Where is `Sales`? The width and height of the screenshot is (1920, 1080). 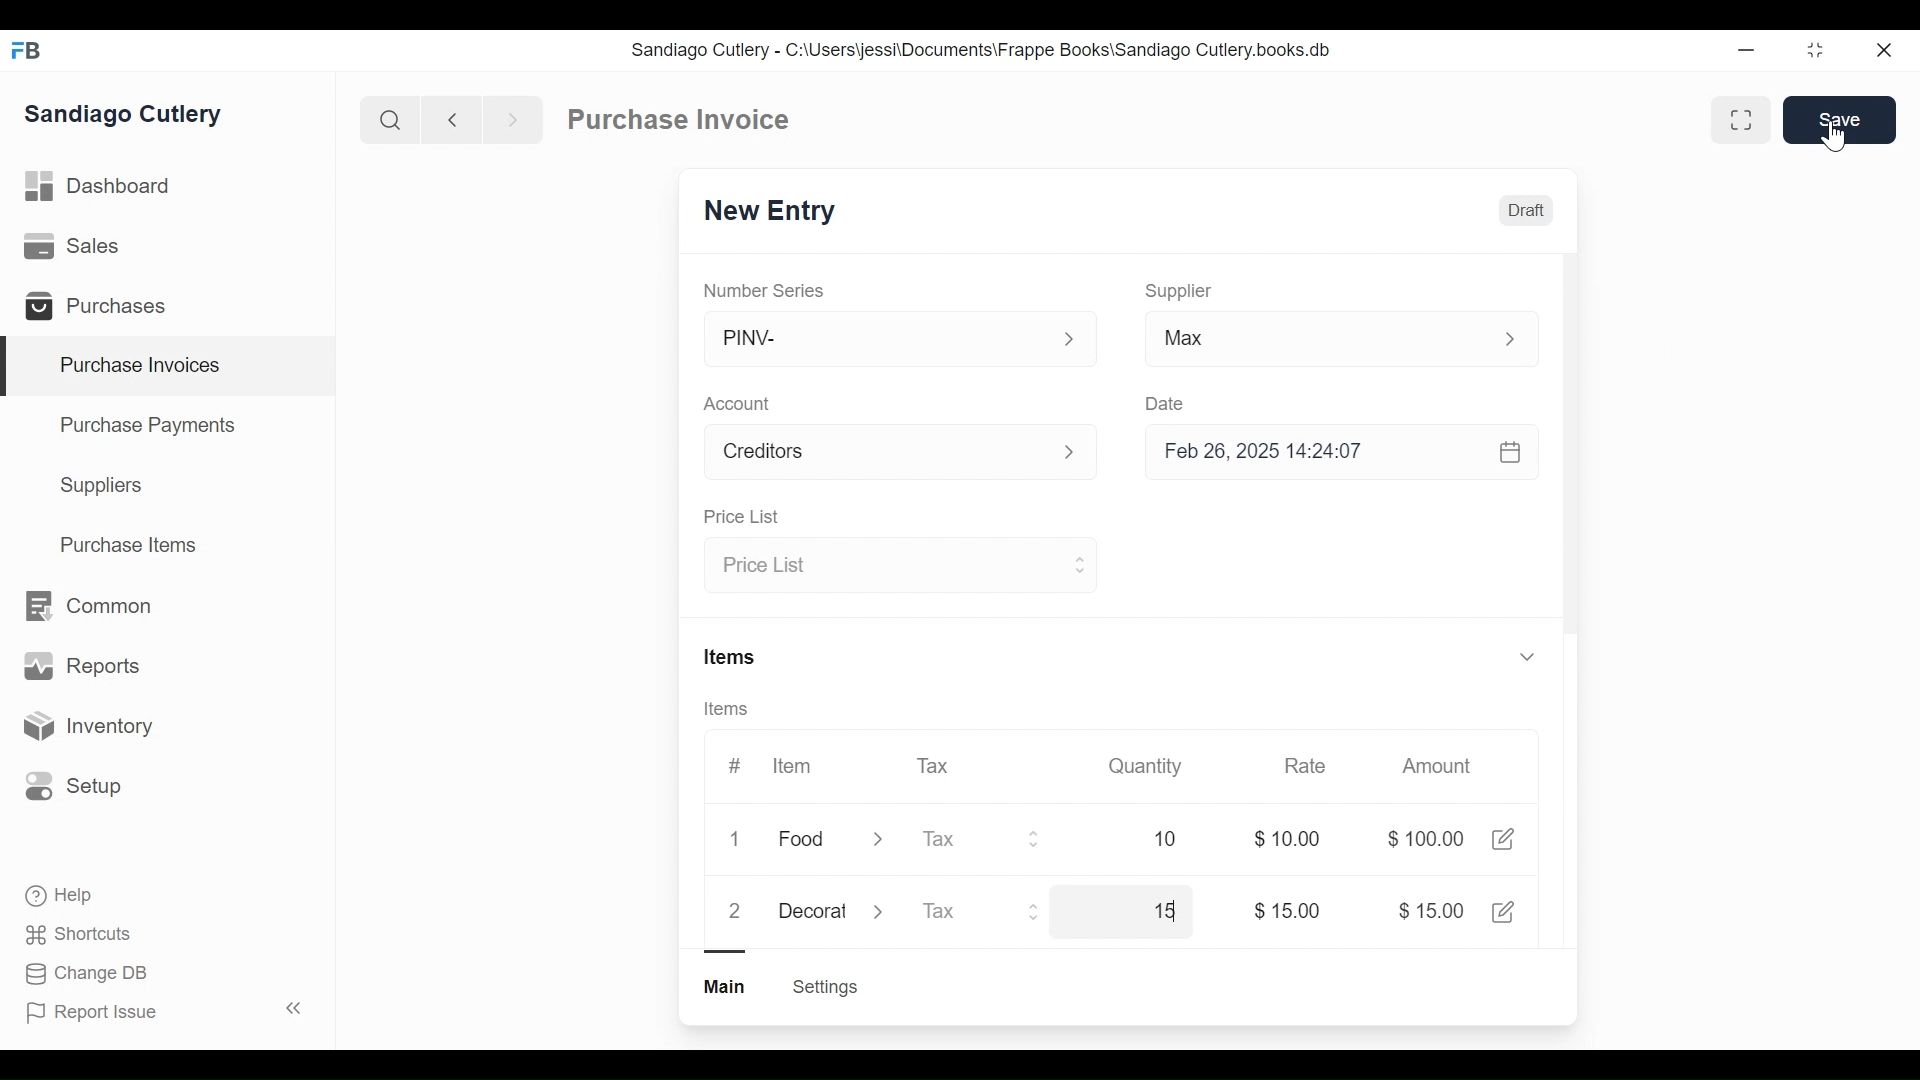 Sales is located at coordinates (76, 247).